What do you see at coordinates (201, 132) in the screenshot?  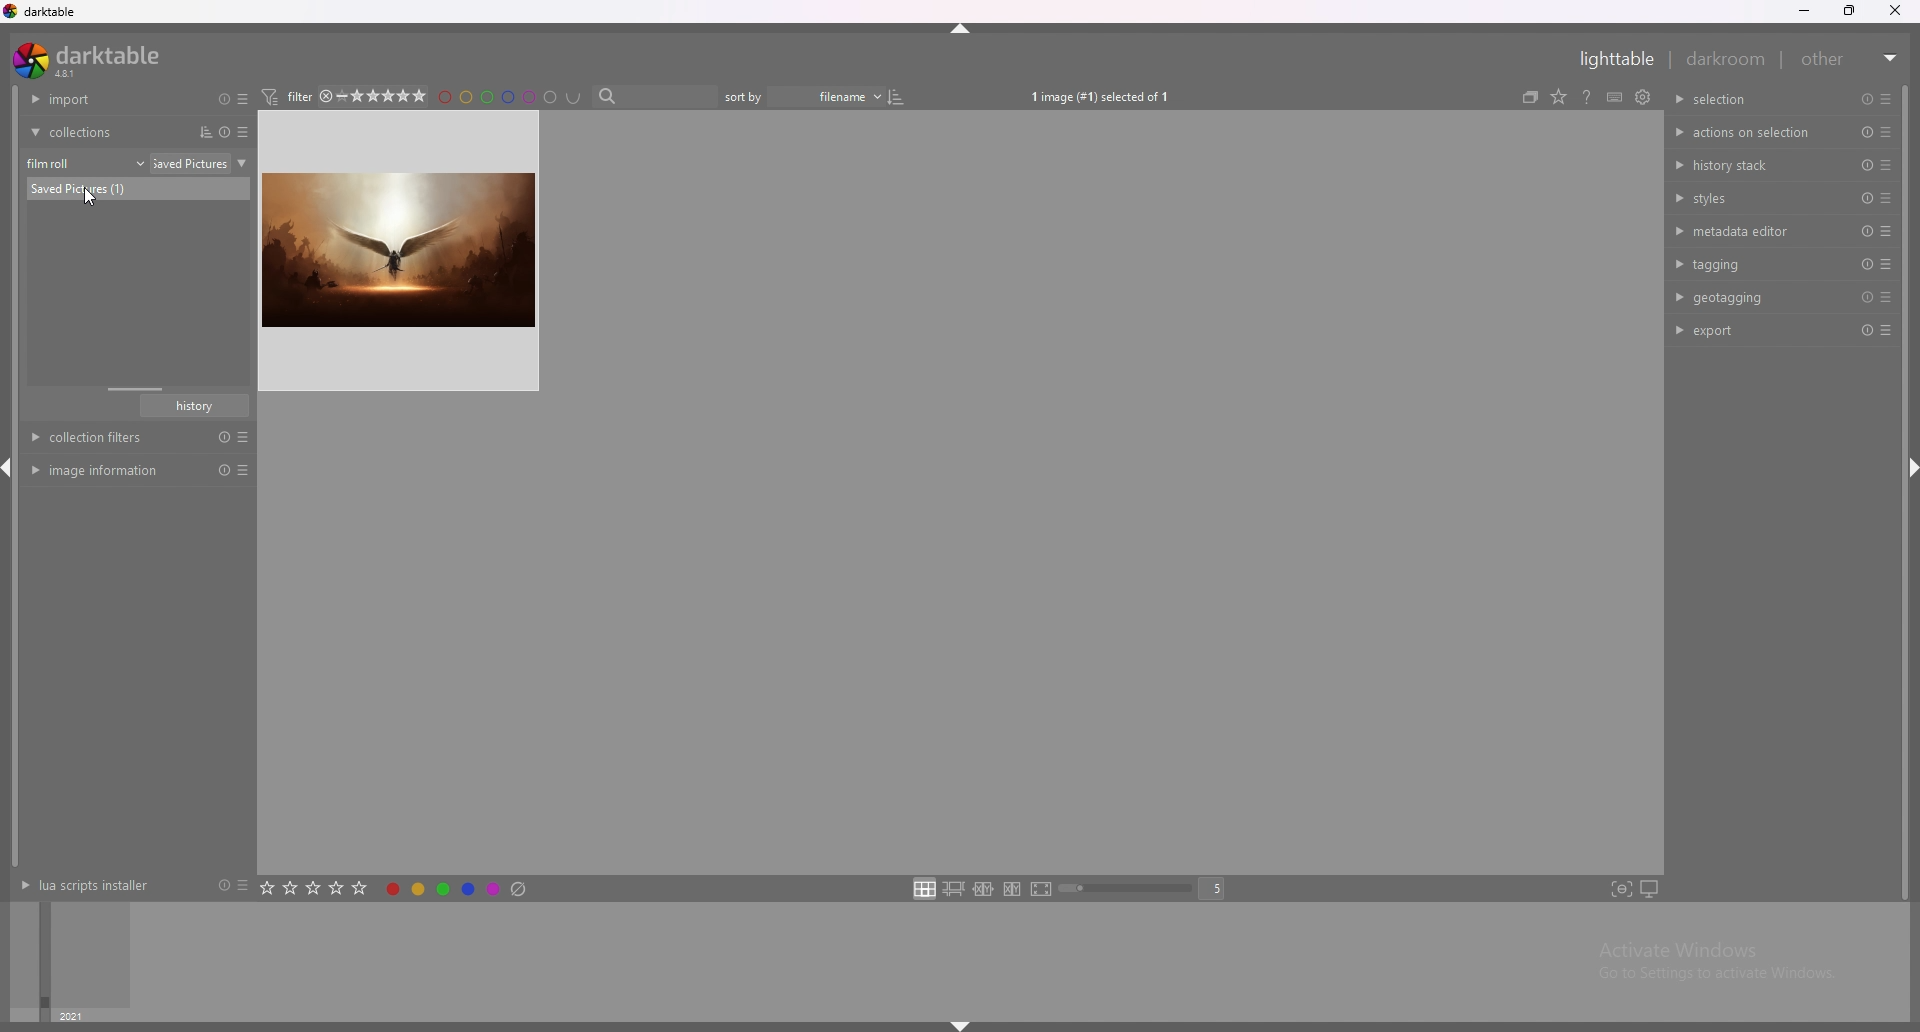 I see `sort` at bounding box center [201, 132].